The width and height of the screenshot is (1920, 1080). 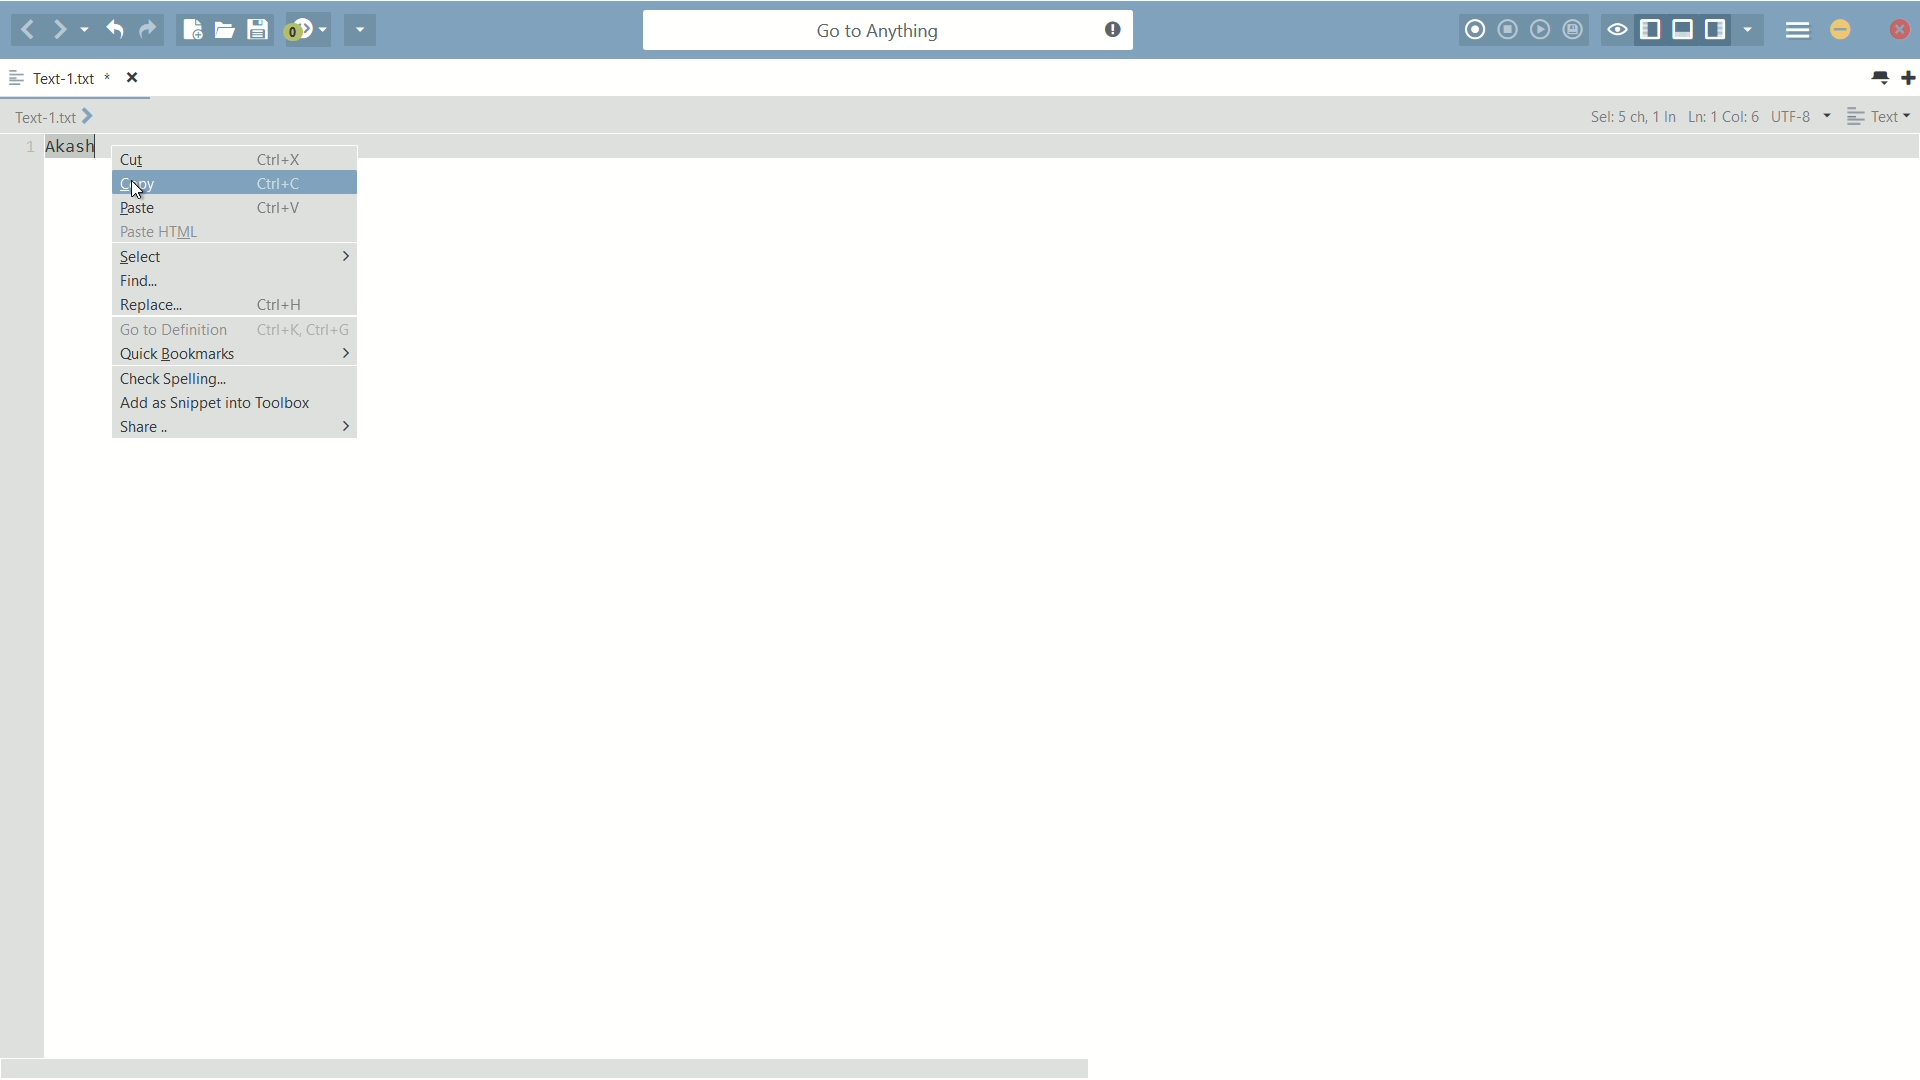 What do you see at coordinates (234, 378) in the screenshot?
I see `check spelling` at bounding box center [234, 378].